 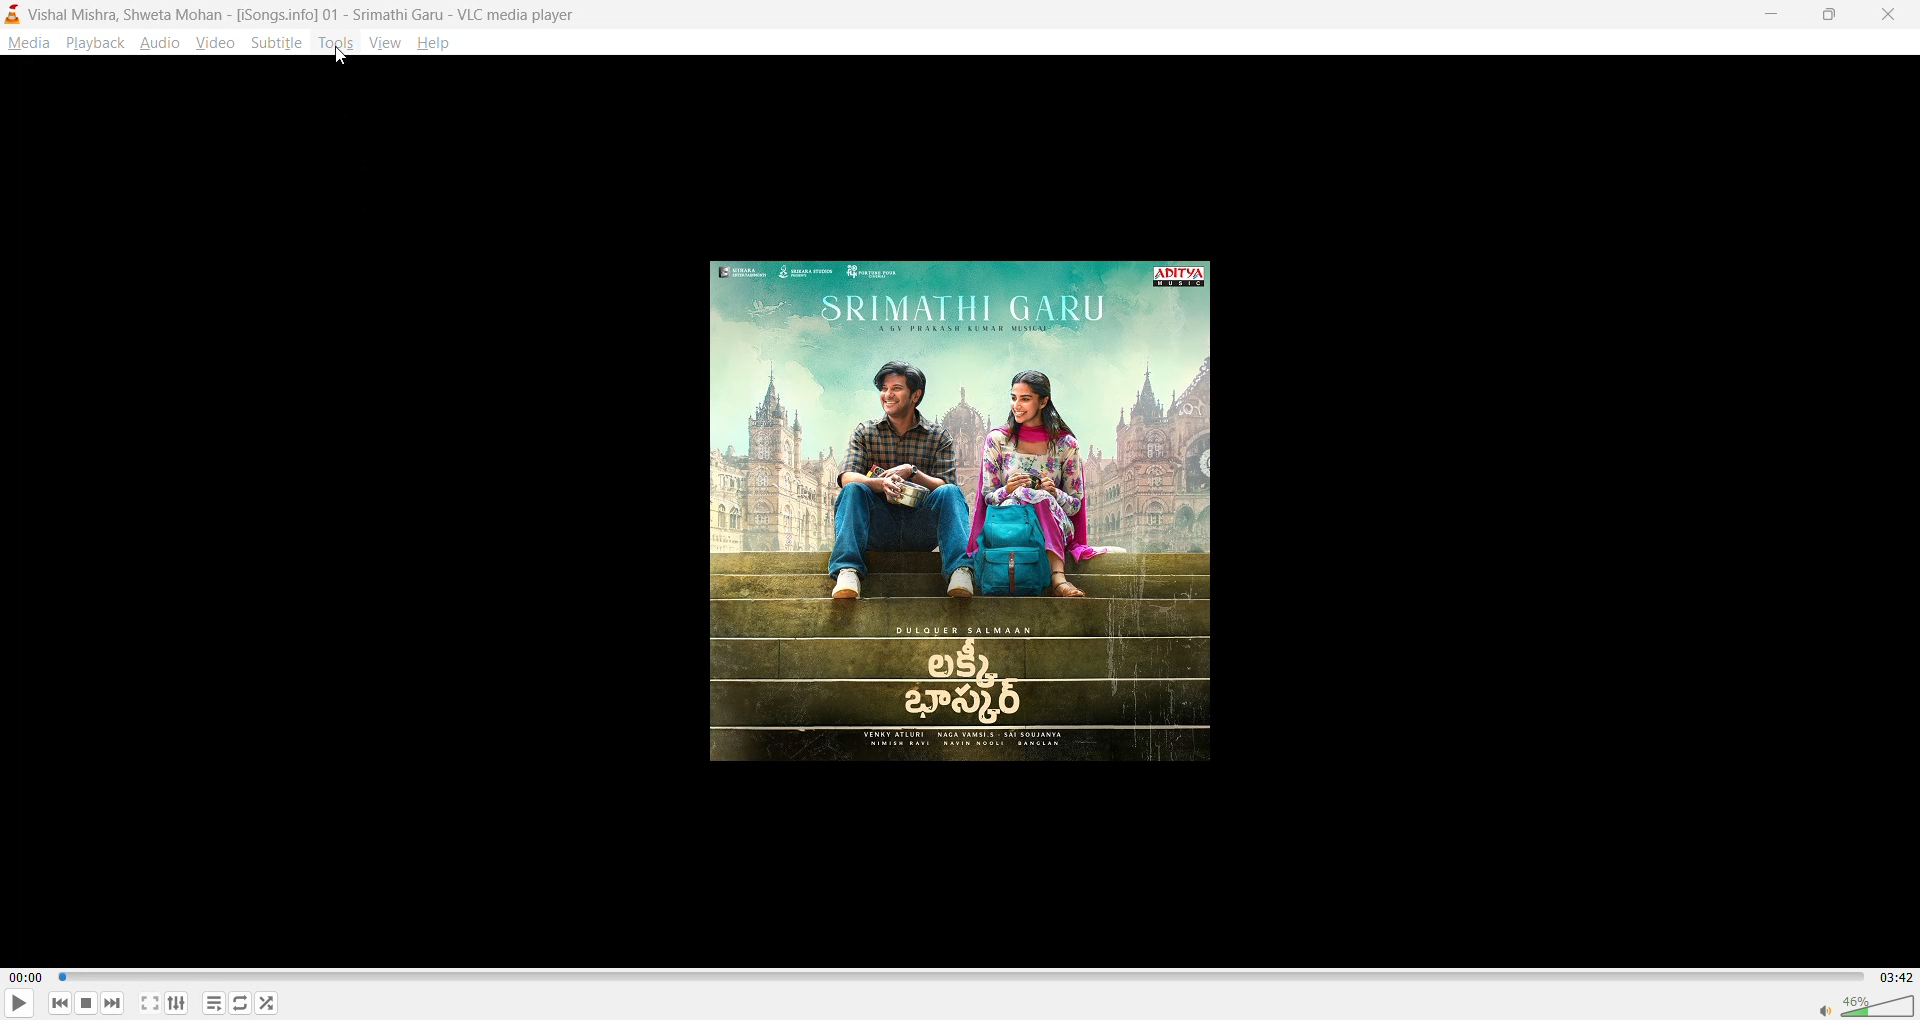 What do you see at coordinates (83, 1003) in the screenshot?
I see `stop` at bounding box center [83, 1003].